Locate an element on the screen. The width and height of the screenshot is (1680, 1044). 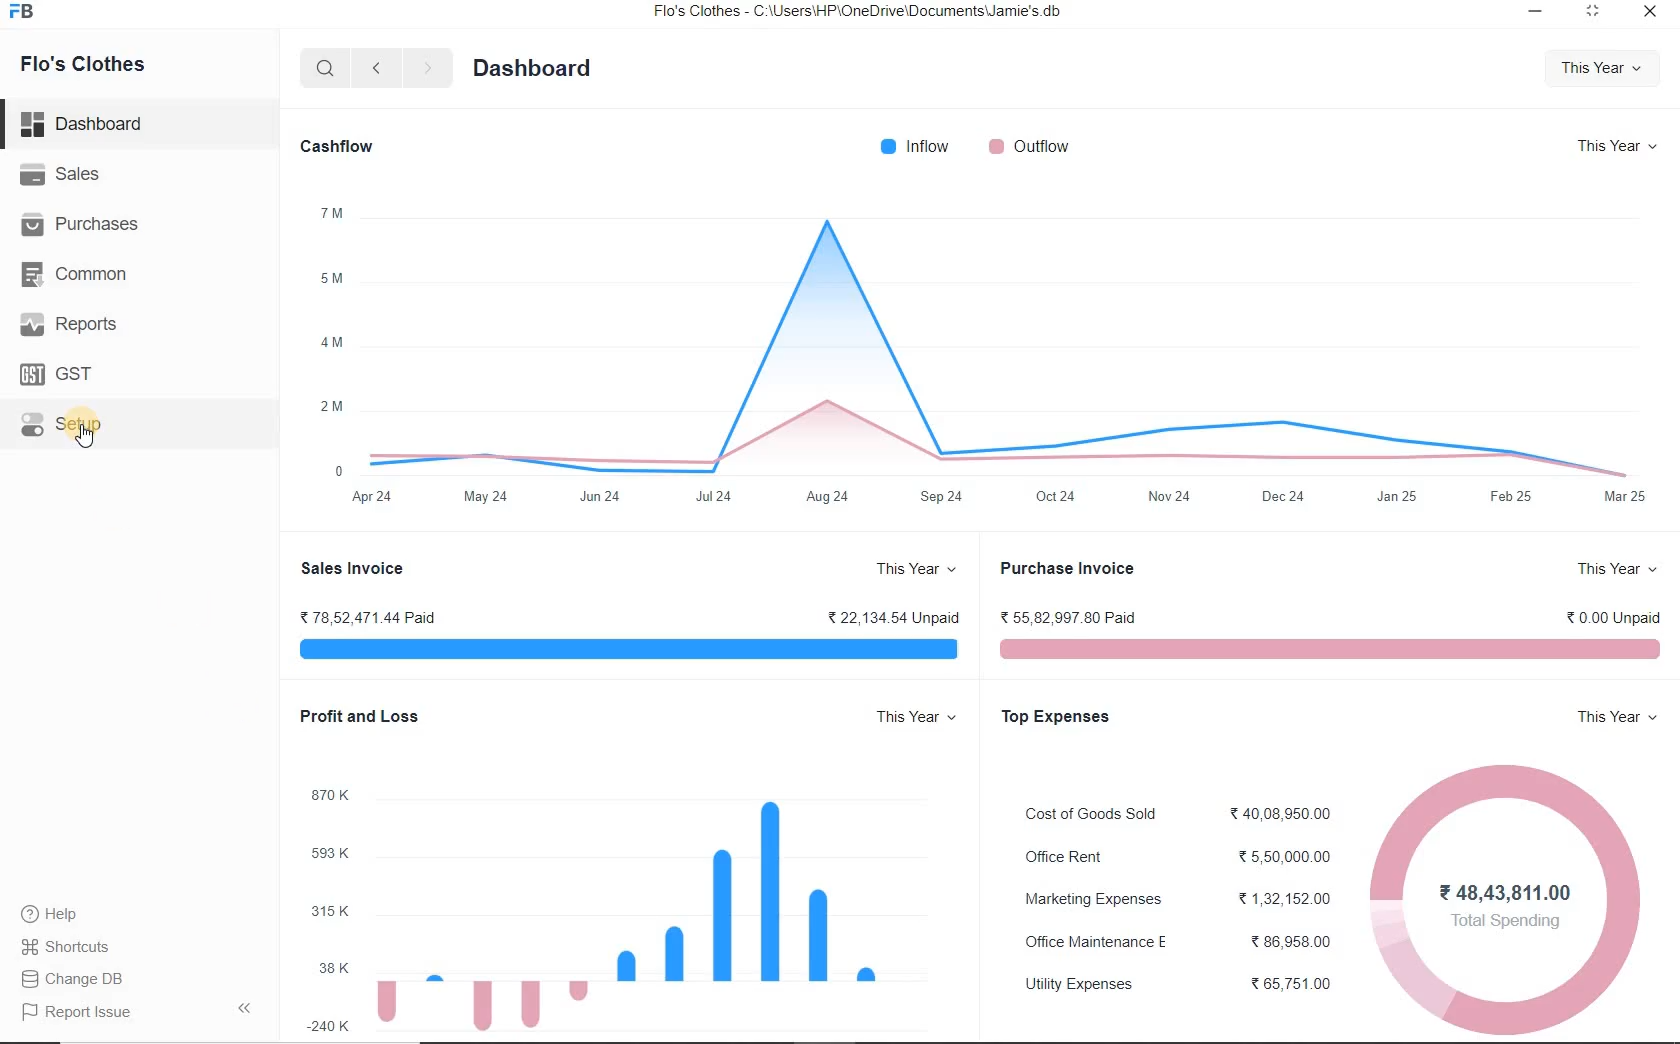
this year is located at coordinates (1609, 570).